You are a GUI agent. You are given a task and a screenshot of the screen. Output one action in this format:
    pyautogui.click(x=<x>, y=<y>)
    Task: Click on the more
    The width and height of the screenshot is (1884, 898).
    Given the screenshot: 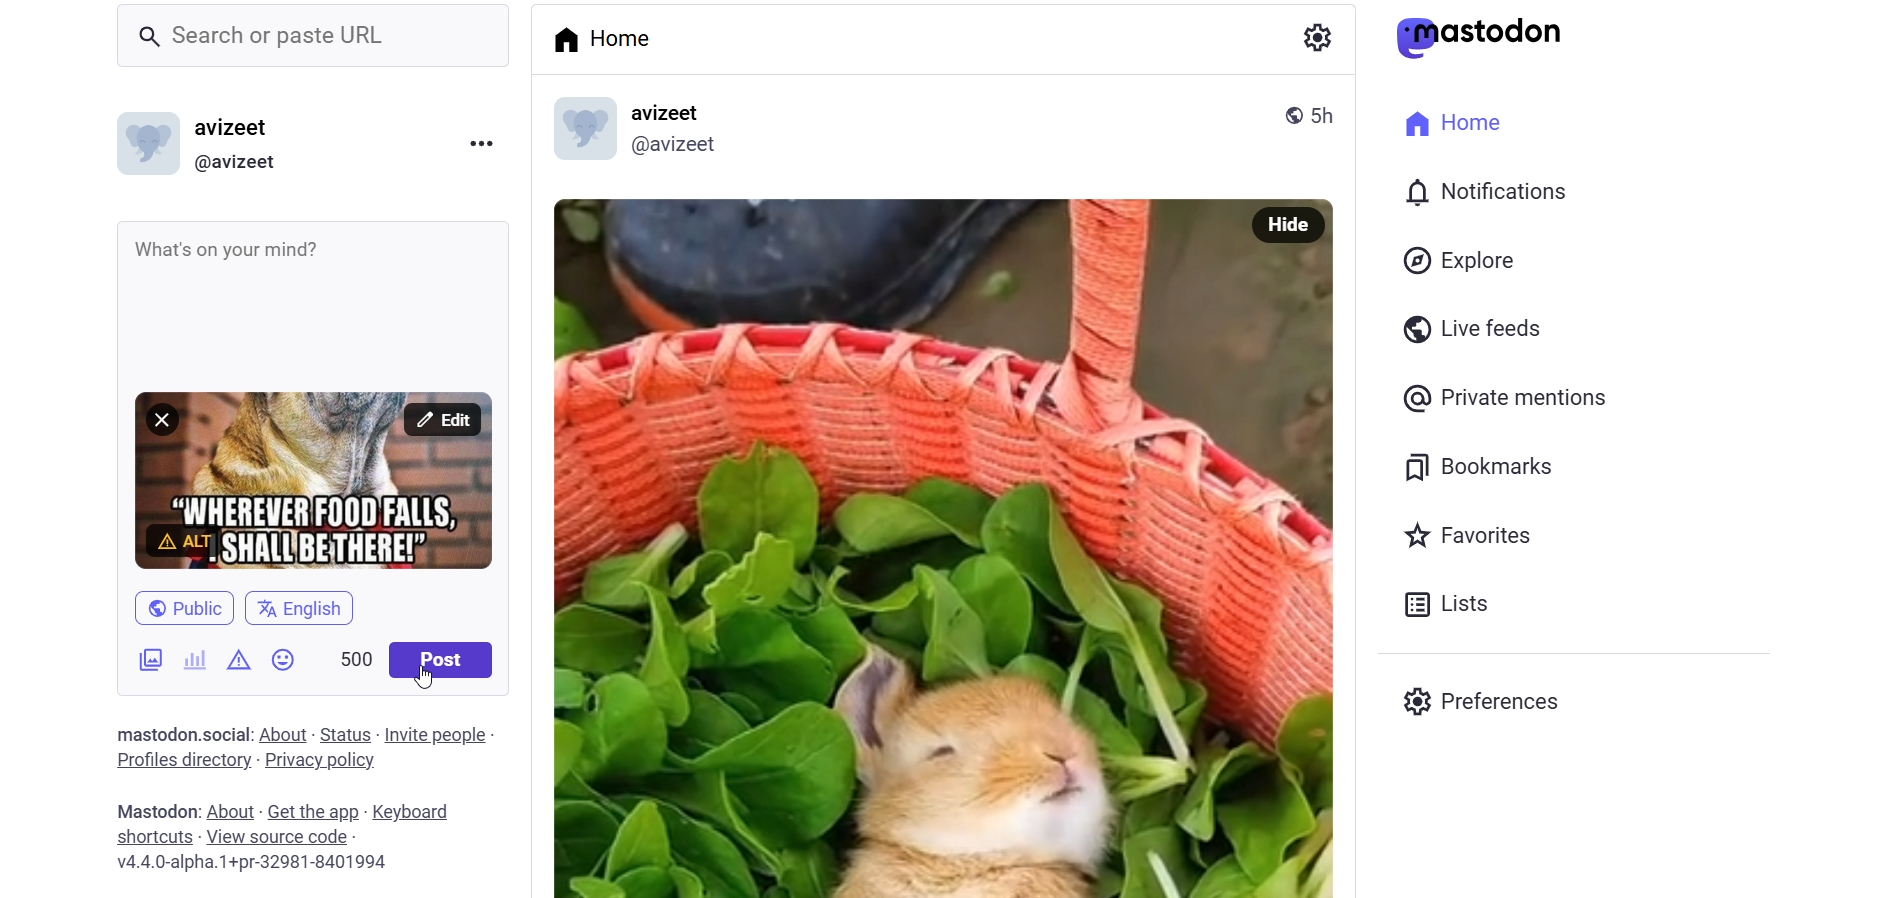 What is the action you would take?
    pyautogui.click(x=490, y=145)
    